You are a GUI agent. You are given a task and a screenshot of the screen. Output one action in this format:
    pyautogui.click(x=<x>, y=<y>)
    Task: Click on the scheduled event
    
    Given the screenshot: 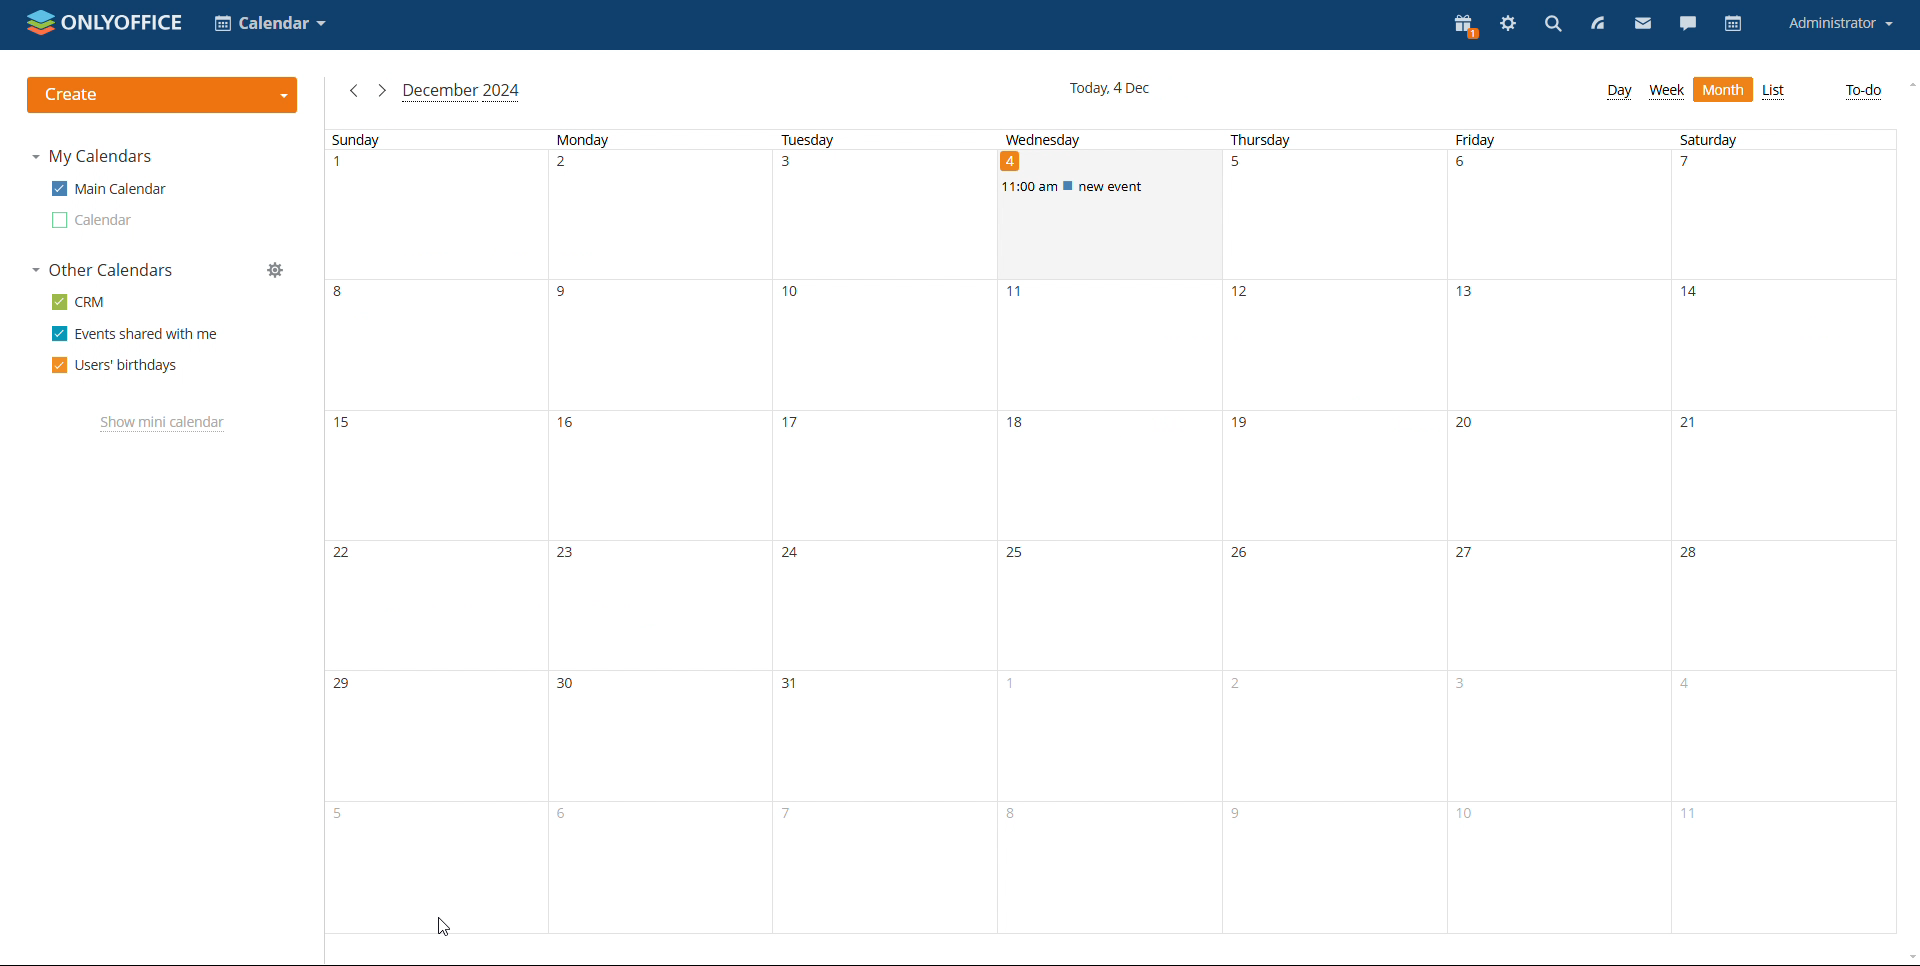 What is the action you would take?
    pyautogui.click(x=1110, y=187)
    